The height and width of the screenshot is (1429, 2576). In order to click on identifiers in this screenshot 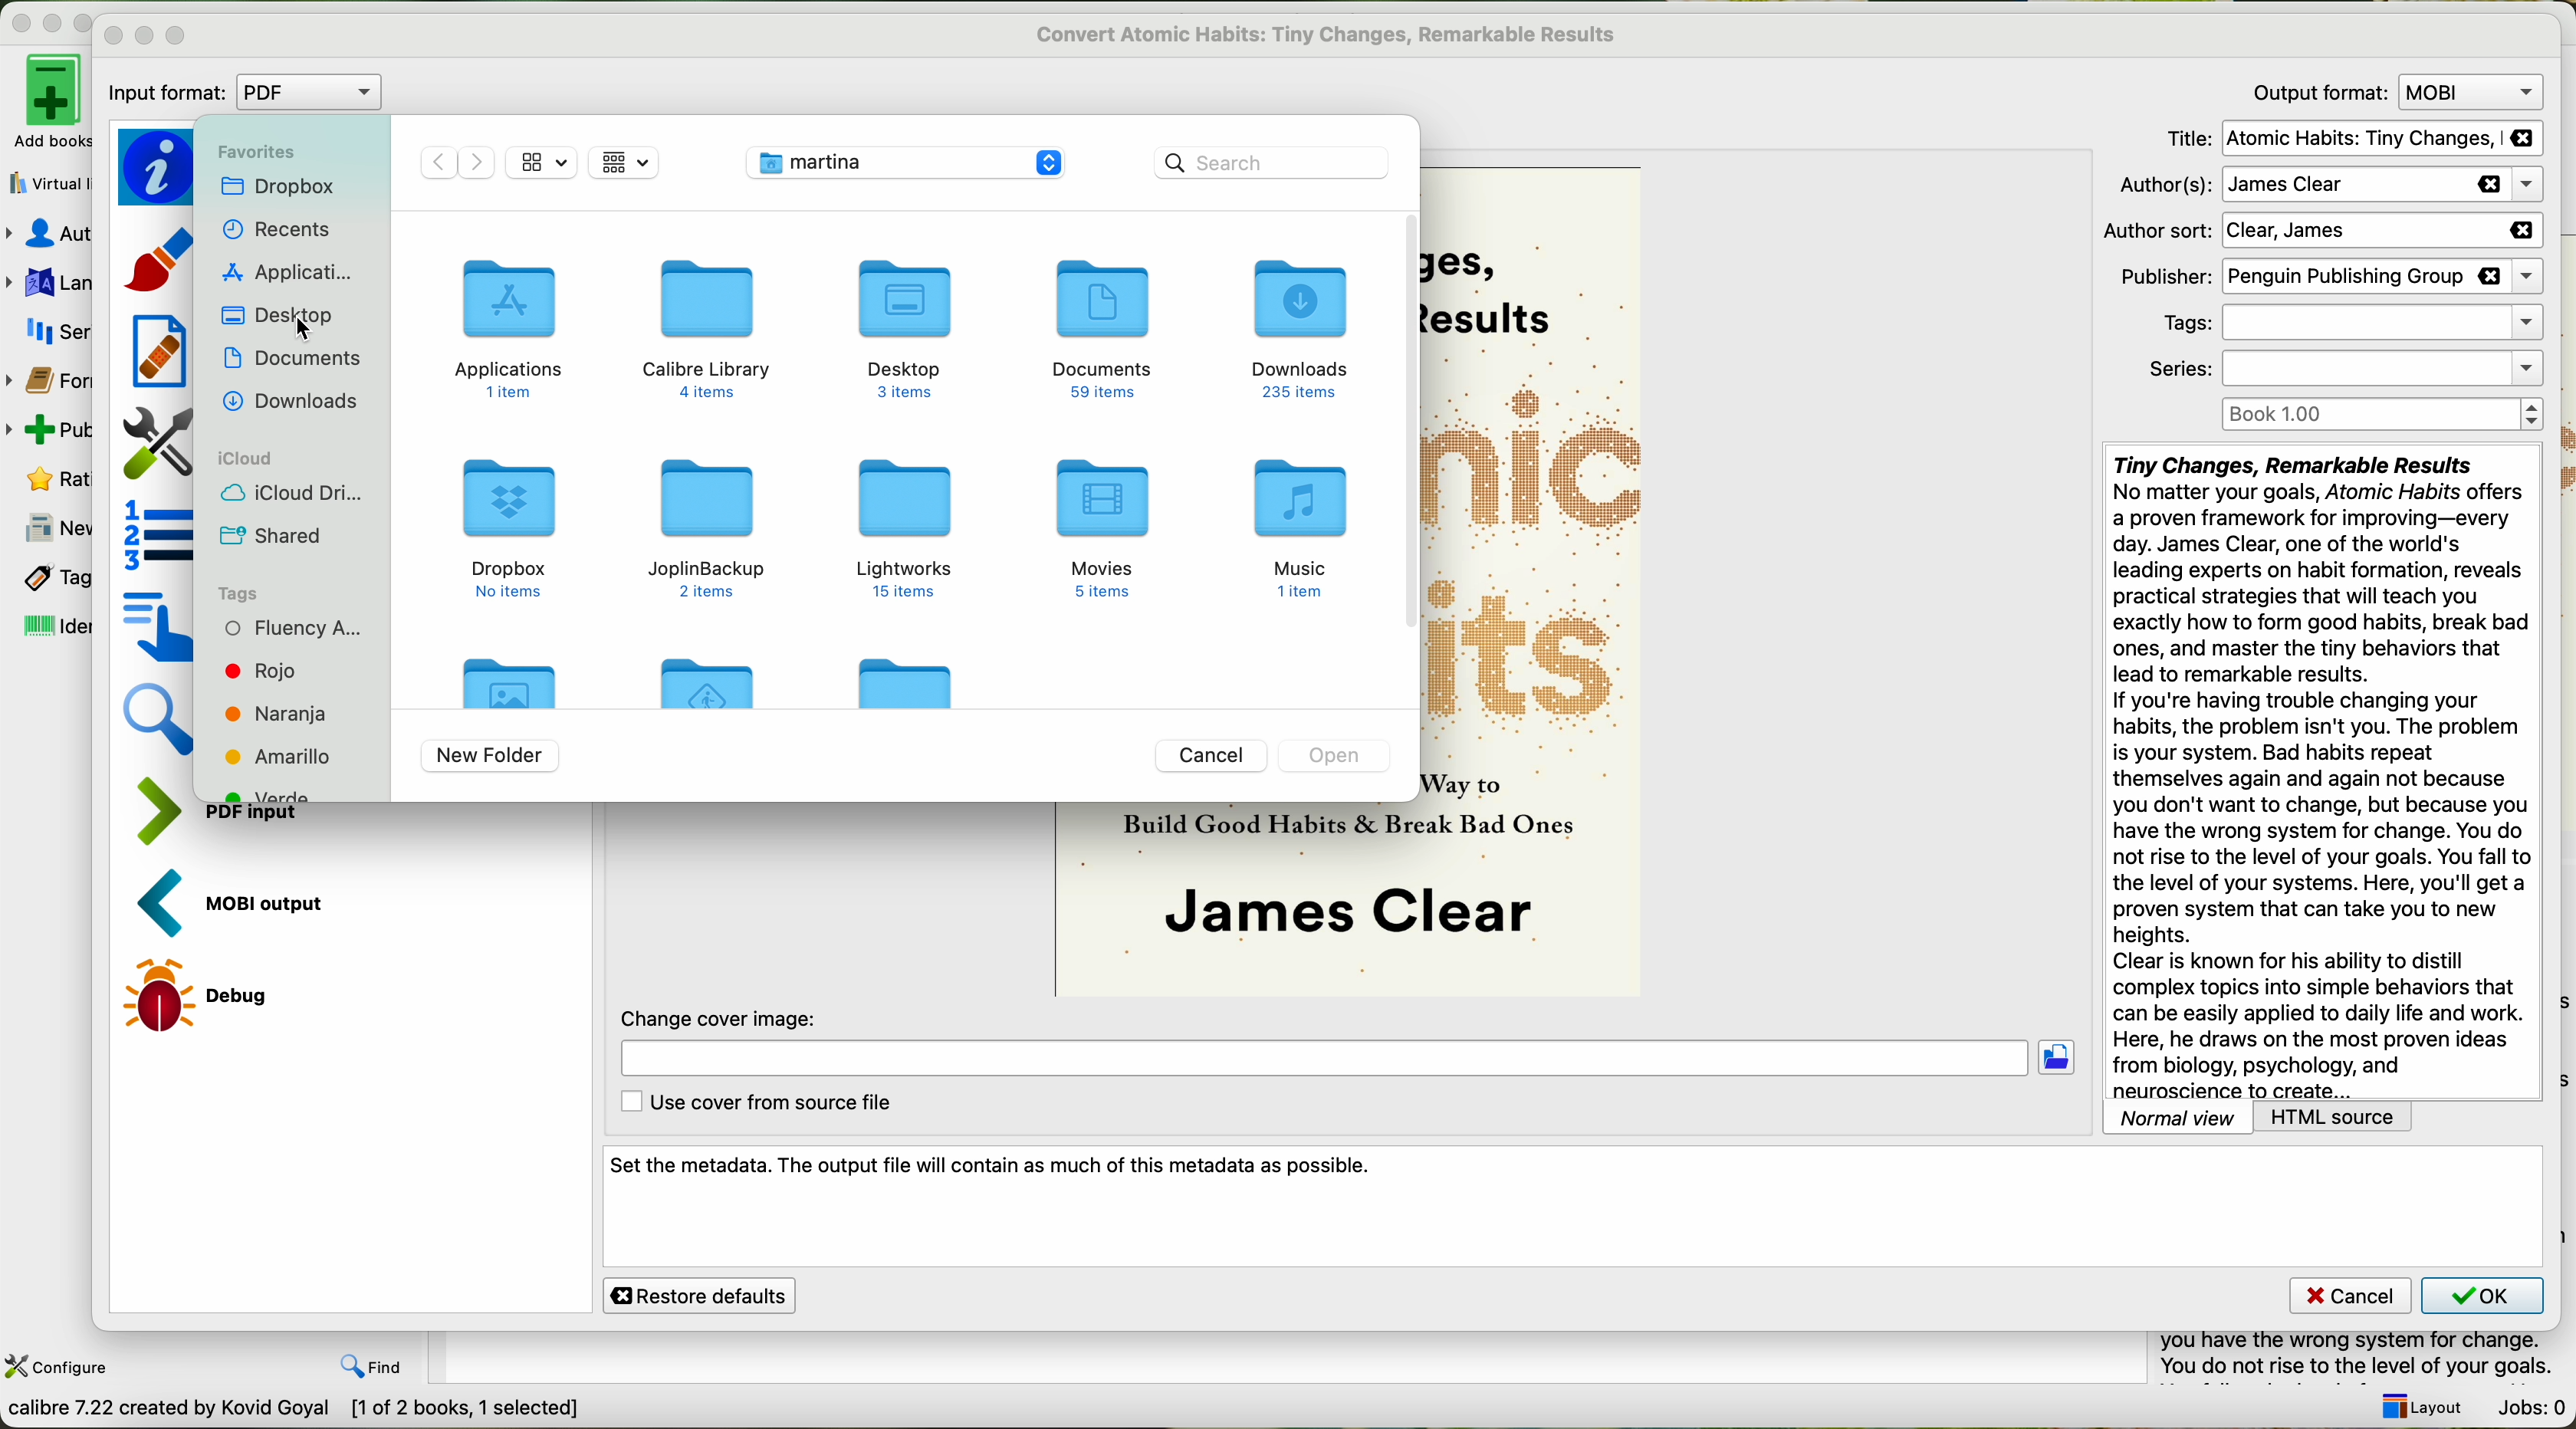, I will do `click(55, 625)`.